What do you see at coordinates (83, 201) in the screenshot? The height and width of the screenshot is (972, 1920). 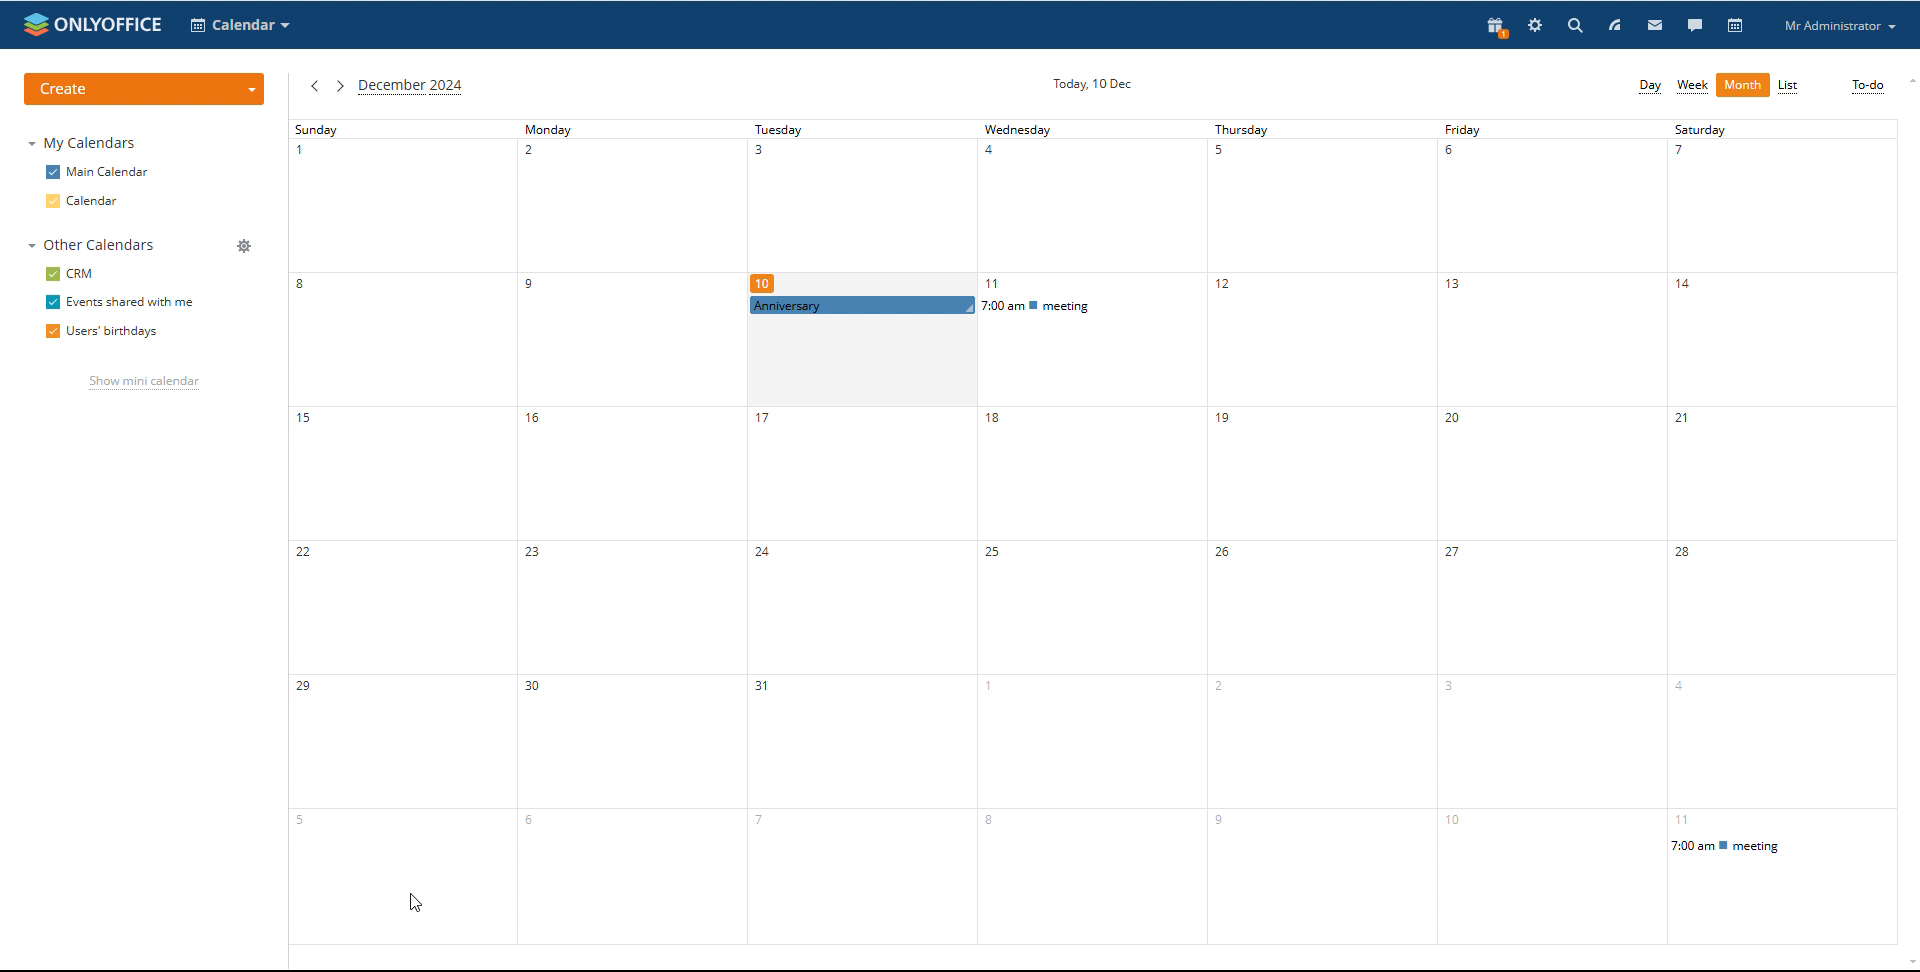 I see `calendar` at bounding box center [83, 201].